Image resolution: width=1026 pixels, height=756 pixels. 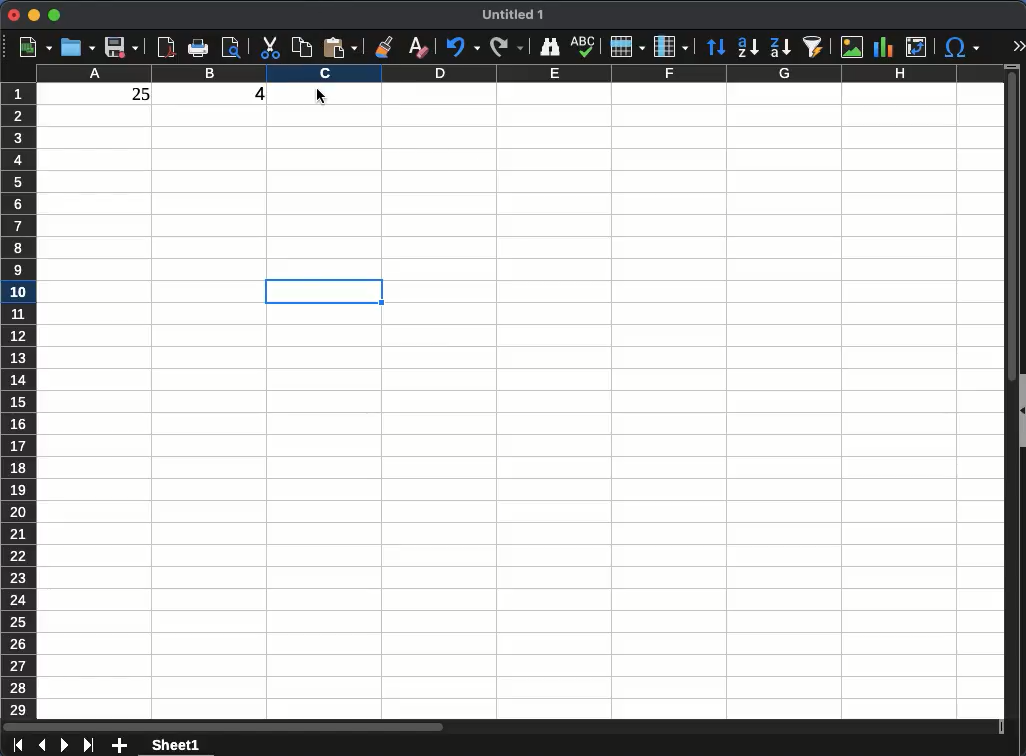 I want to click on collapse, so click(x=1020, y=410).